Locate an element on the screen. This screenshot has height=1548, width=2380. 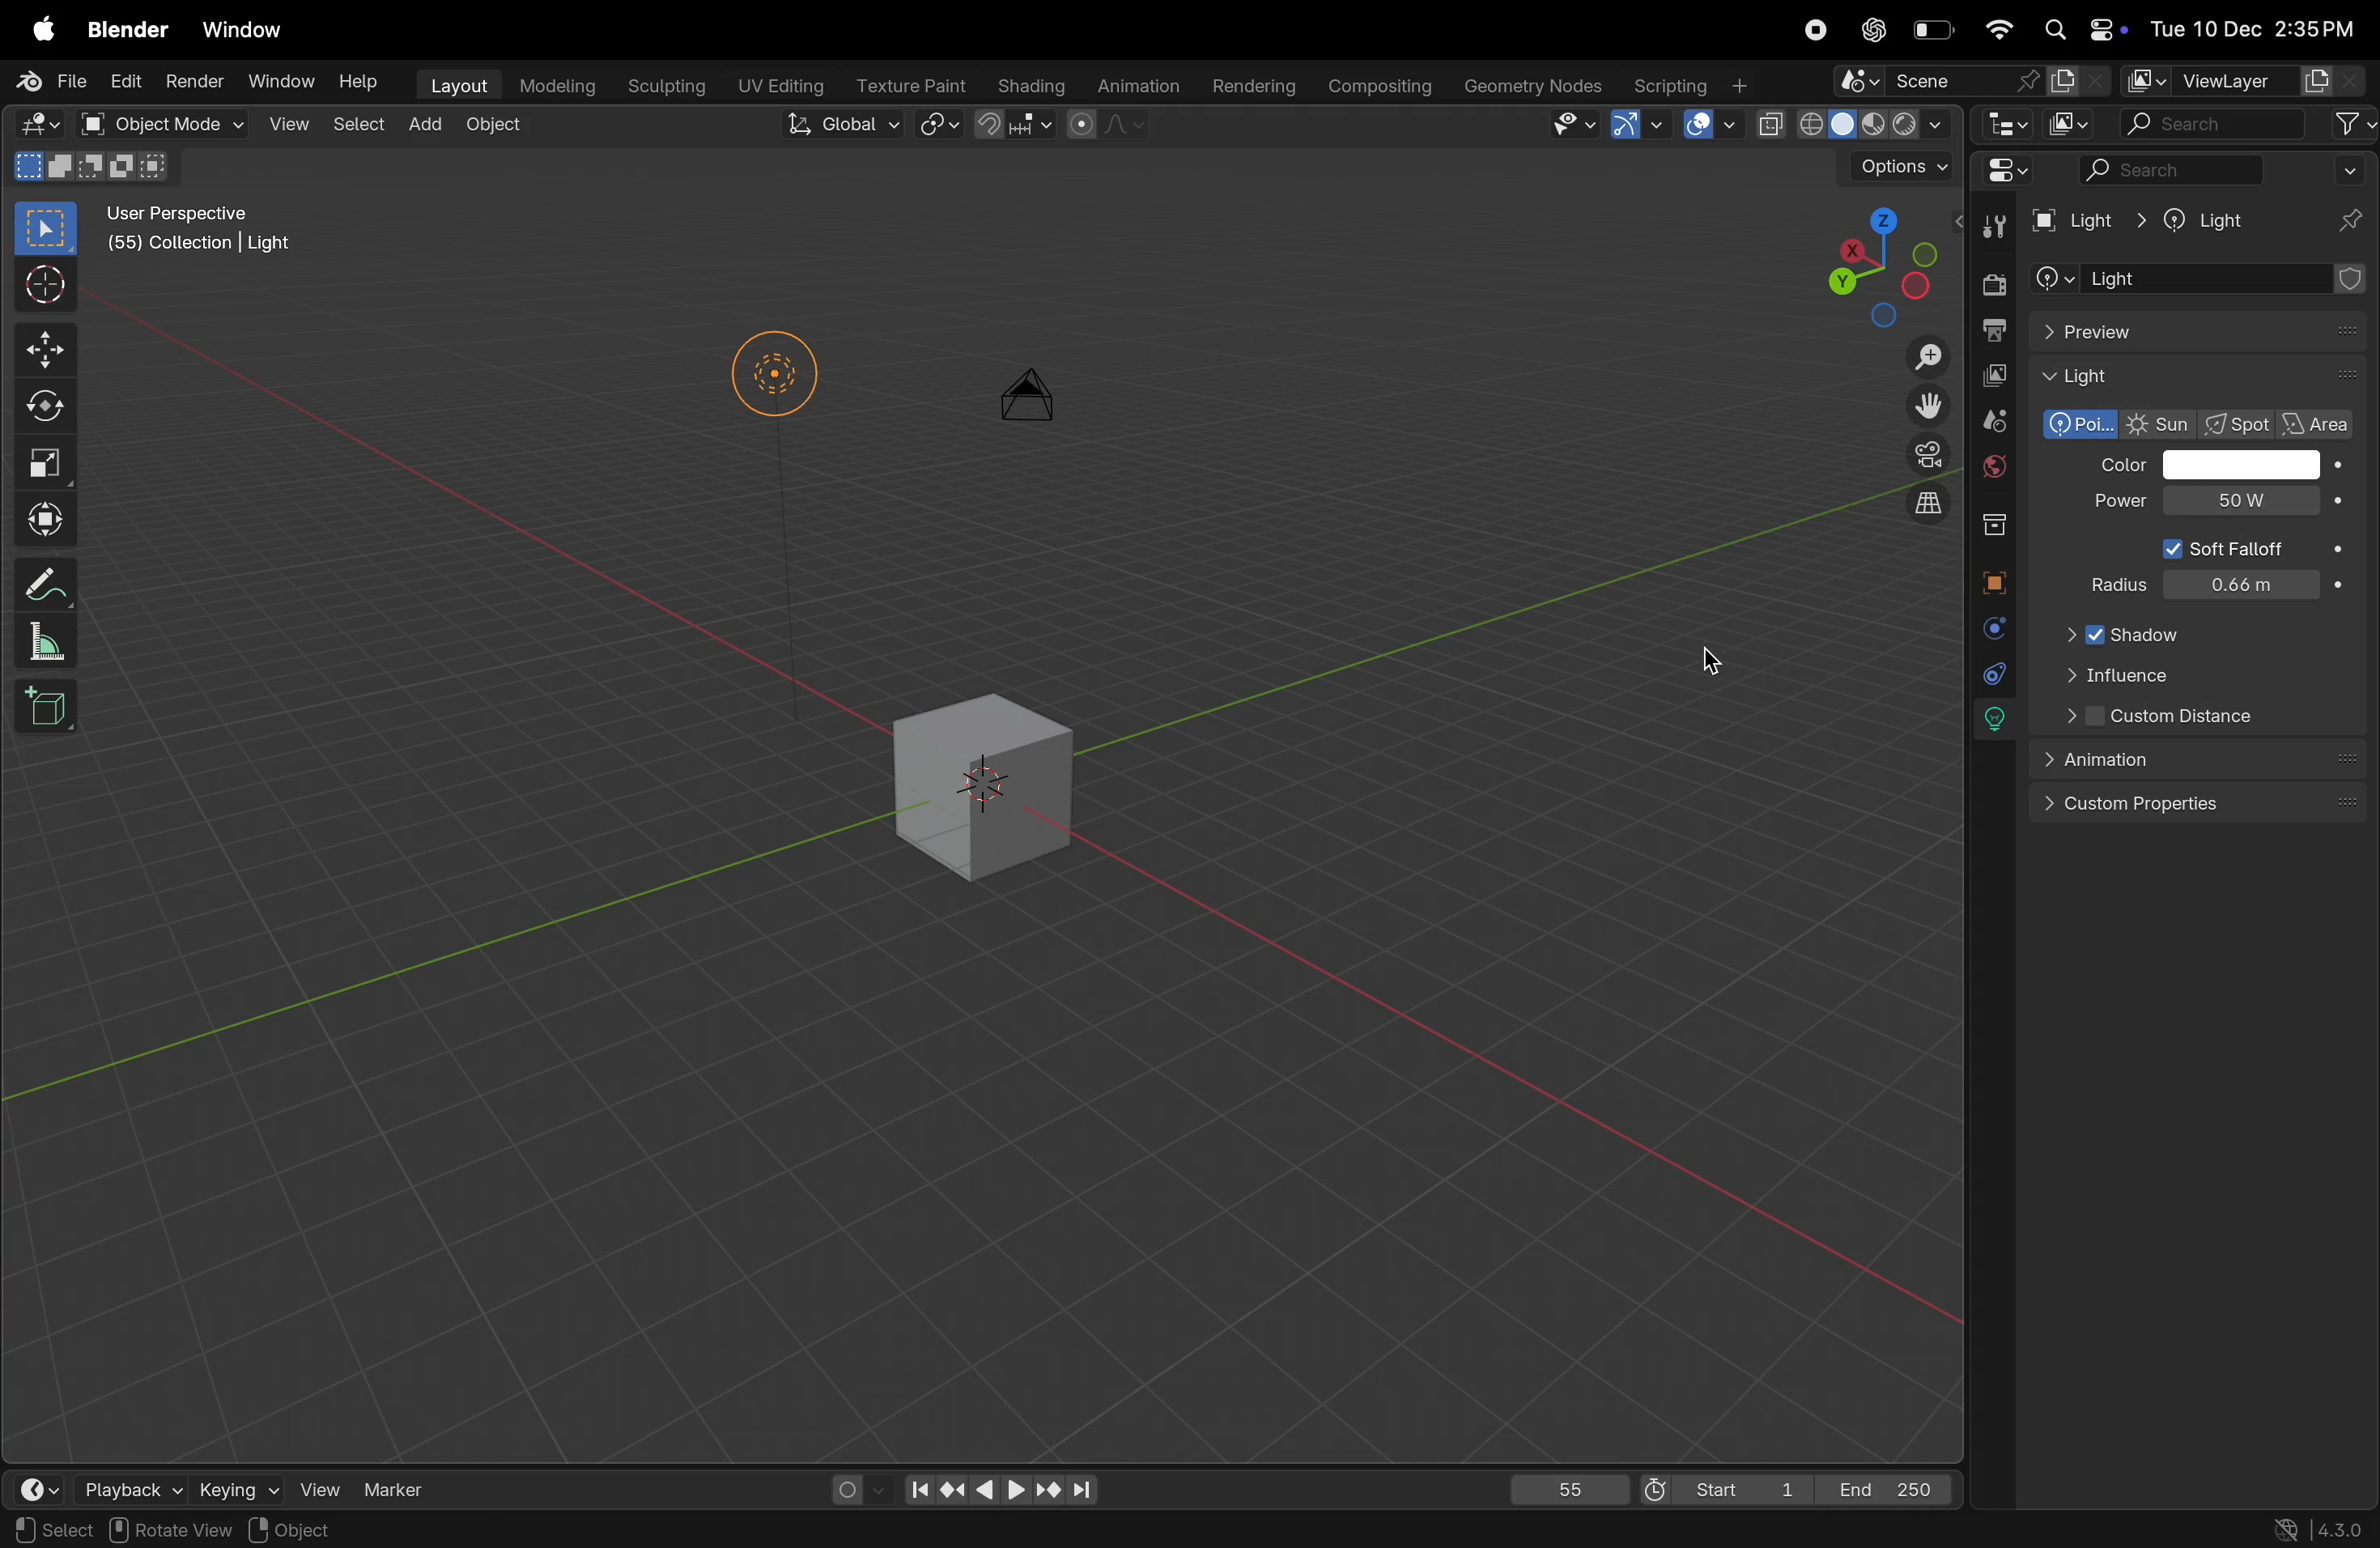
sculptiong is located at coordinates (665, 83).